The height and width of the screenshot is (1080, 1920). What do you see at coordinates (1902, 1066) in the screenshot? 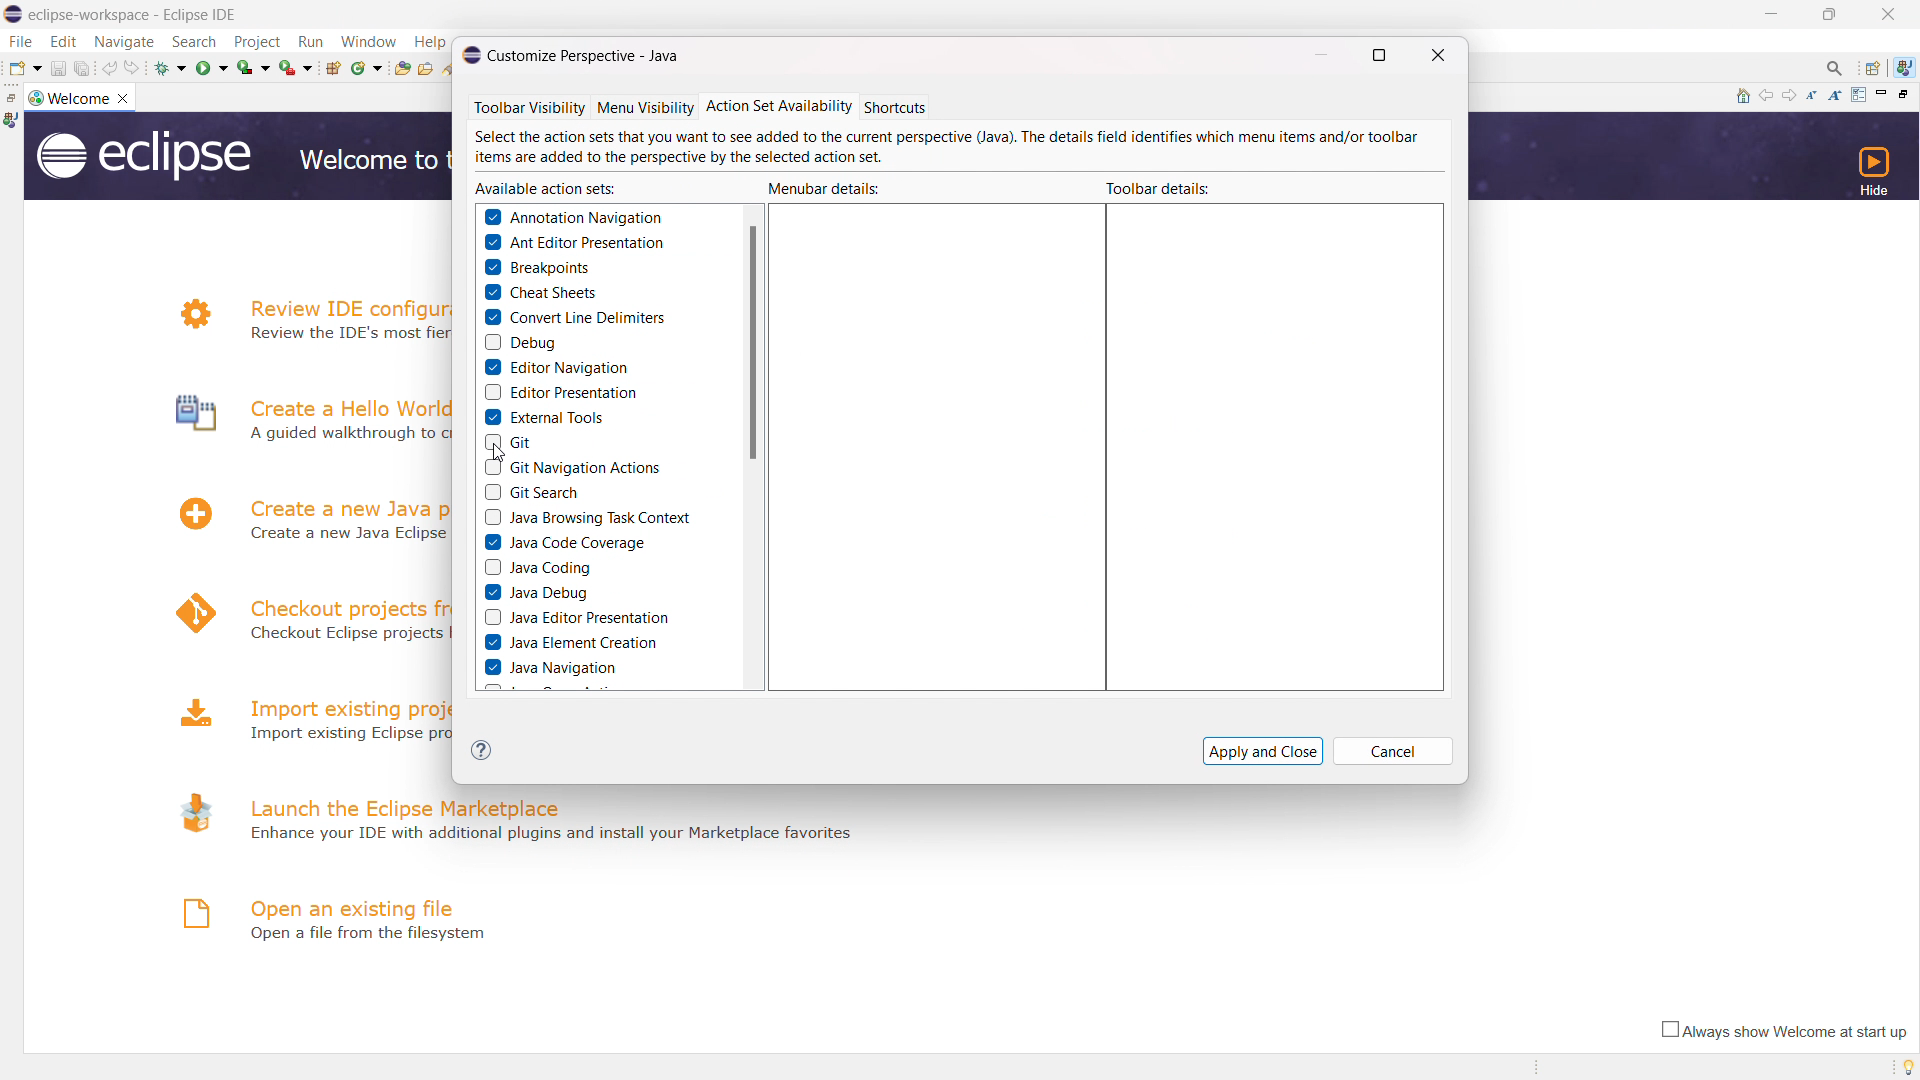
I see `tip of the day` at bounding box center [1902, 1066].